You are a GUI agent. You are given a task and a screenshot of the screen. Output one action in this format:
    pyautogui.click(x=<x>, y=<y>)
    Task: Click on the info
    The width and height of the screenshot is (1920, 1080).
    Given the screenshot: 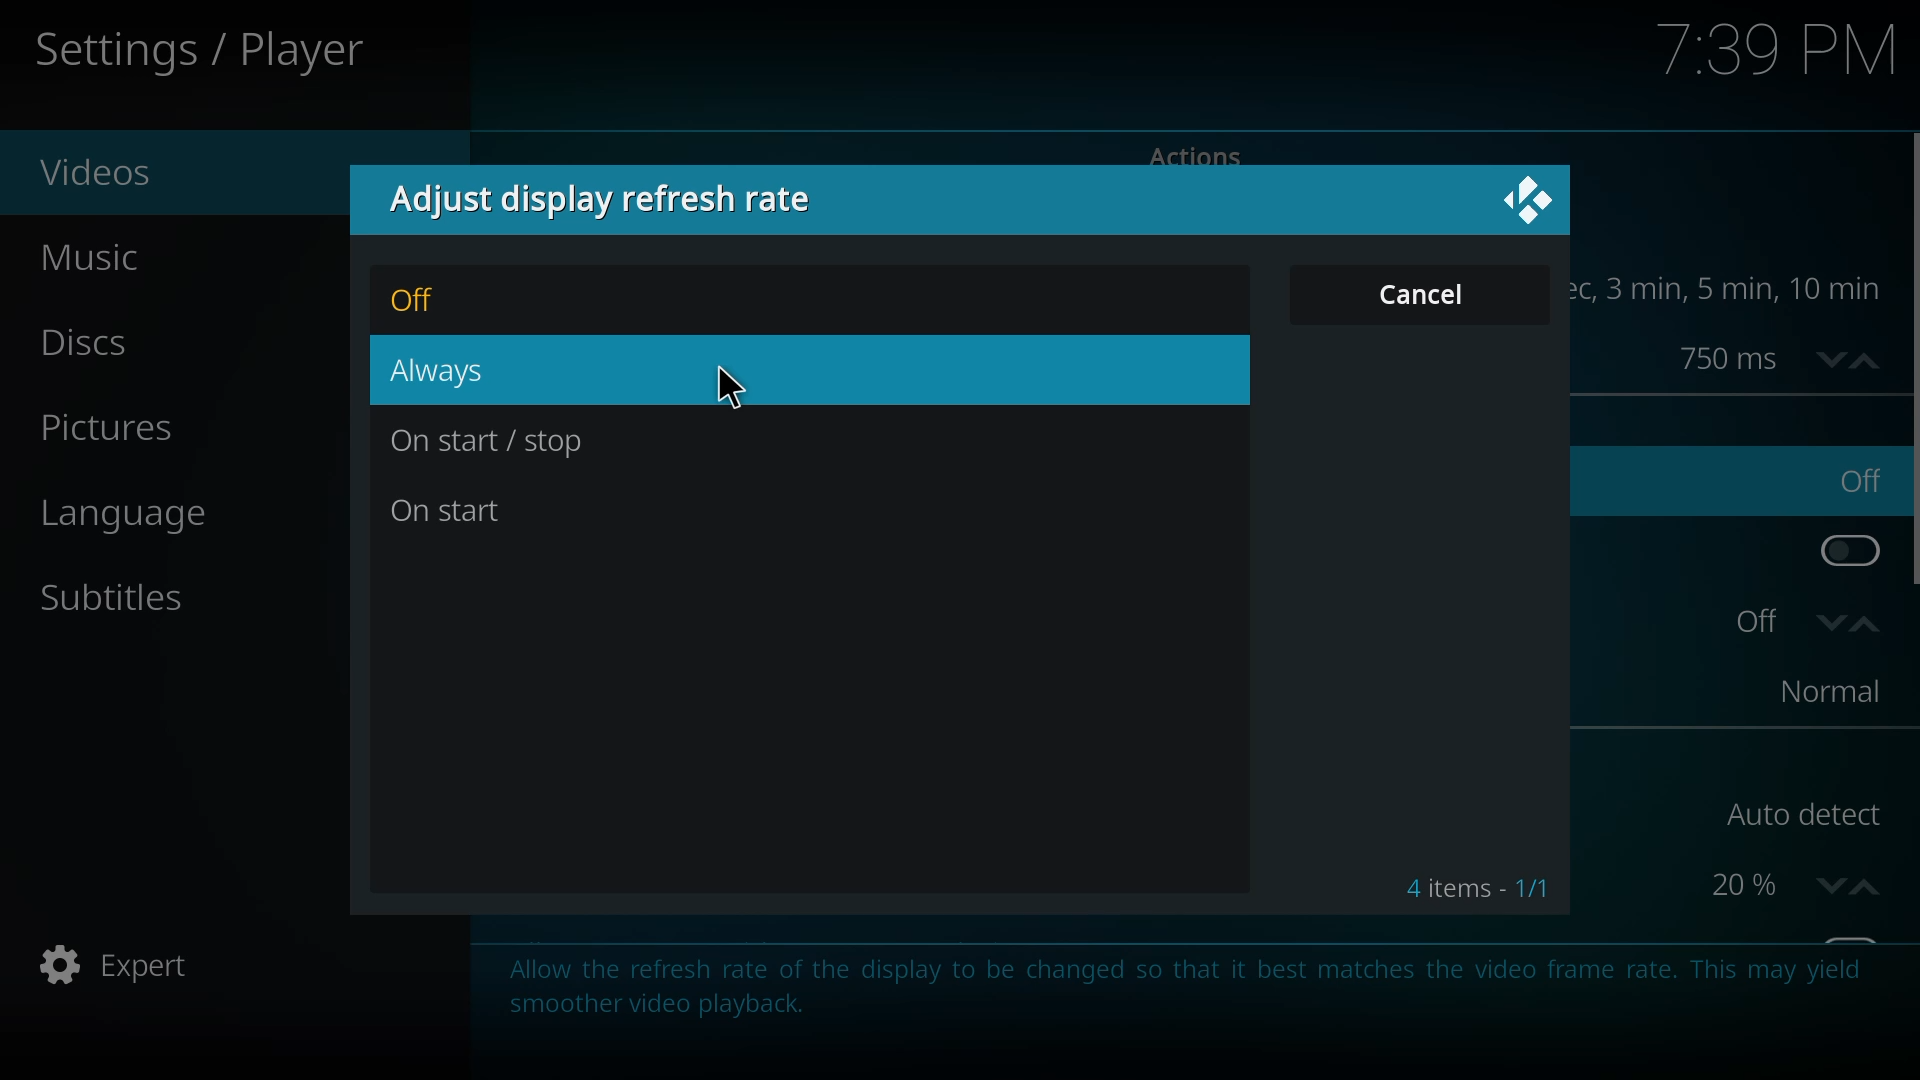 What is the action you would take?
    pyautogui.click(x=1180, y=983)
    